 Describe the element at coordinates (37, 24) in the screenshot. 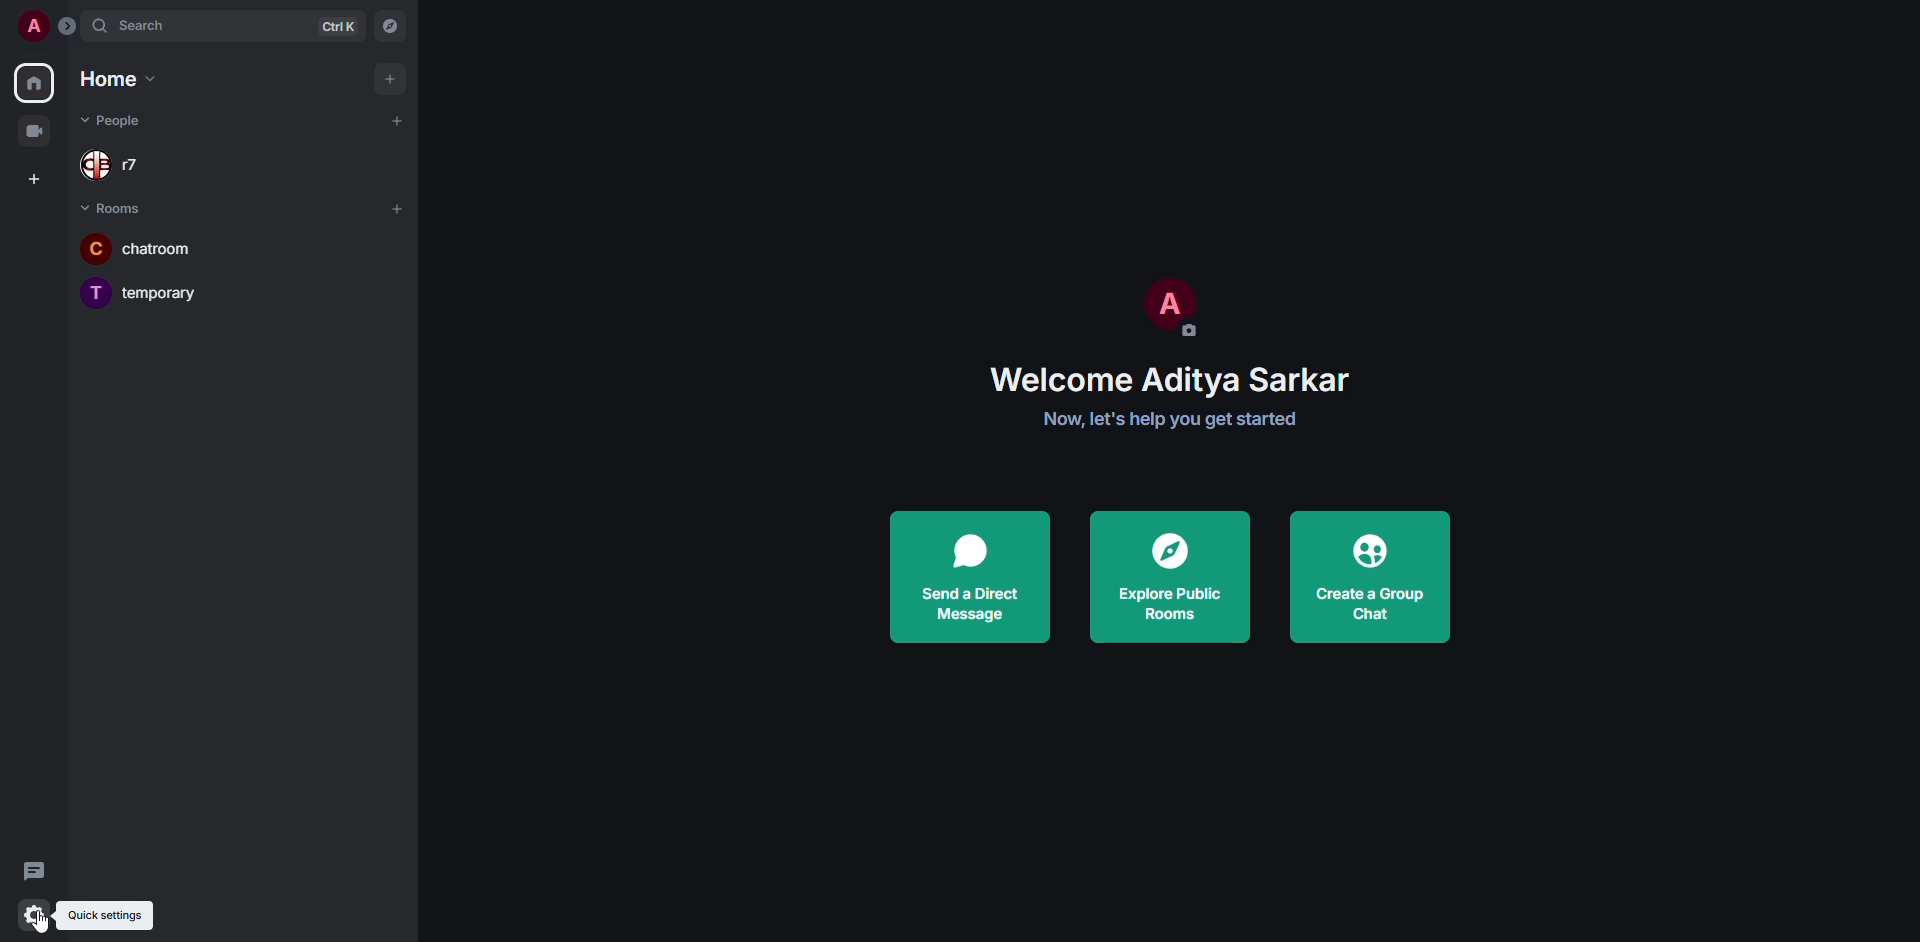

I see `profile` at that location.